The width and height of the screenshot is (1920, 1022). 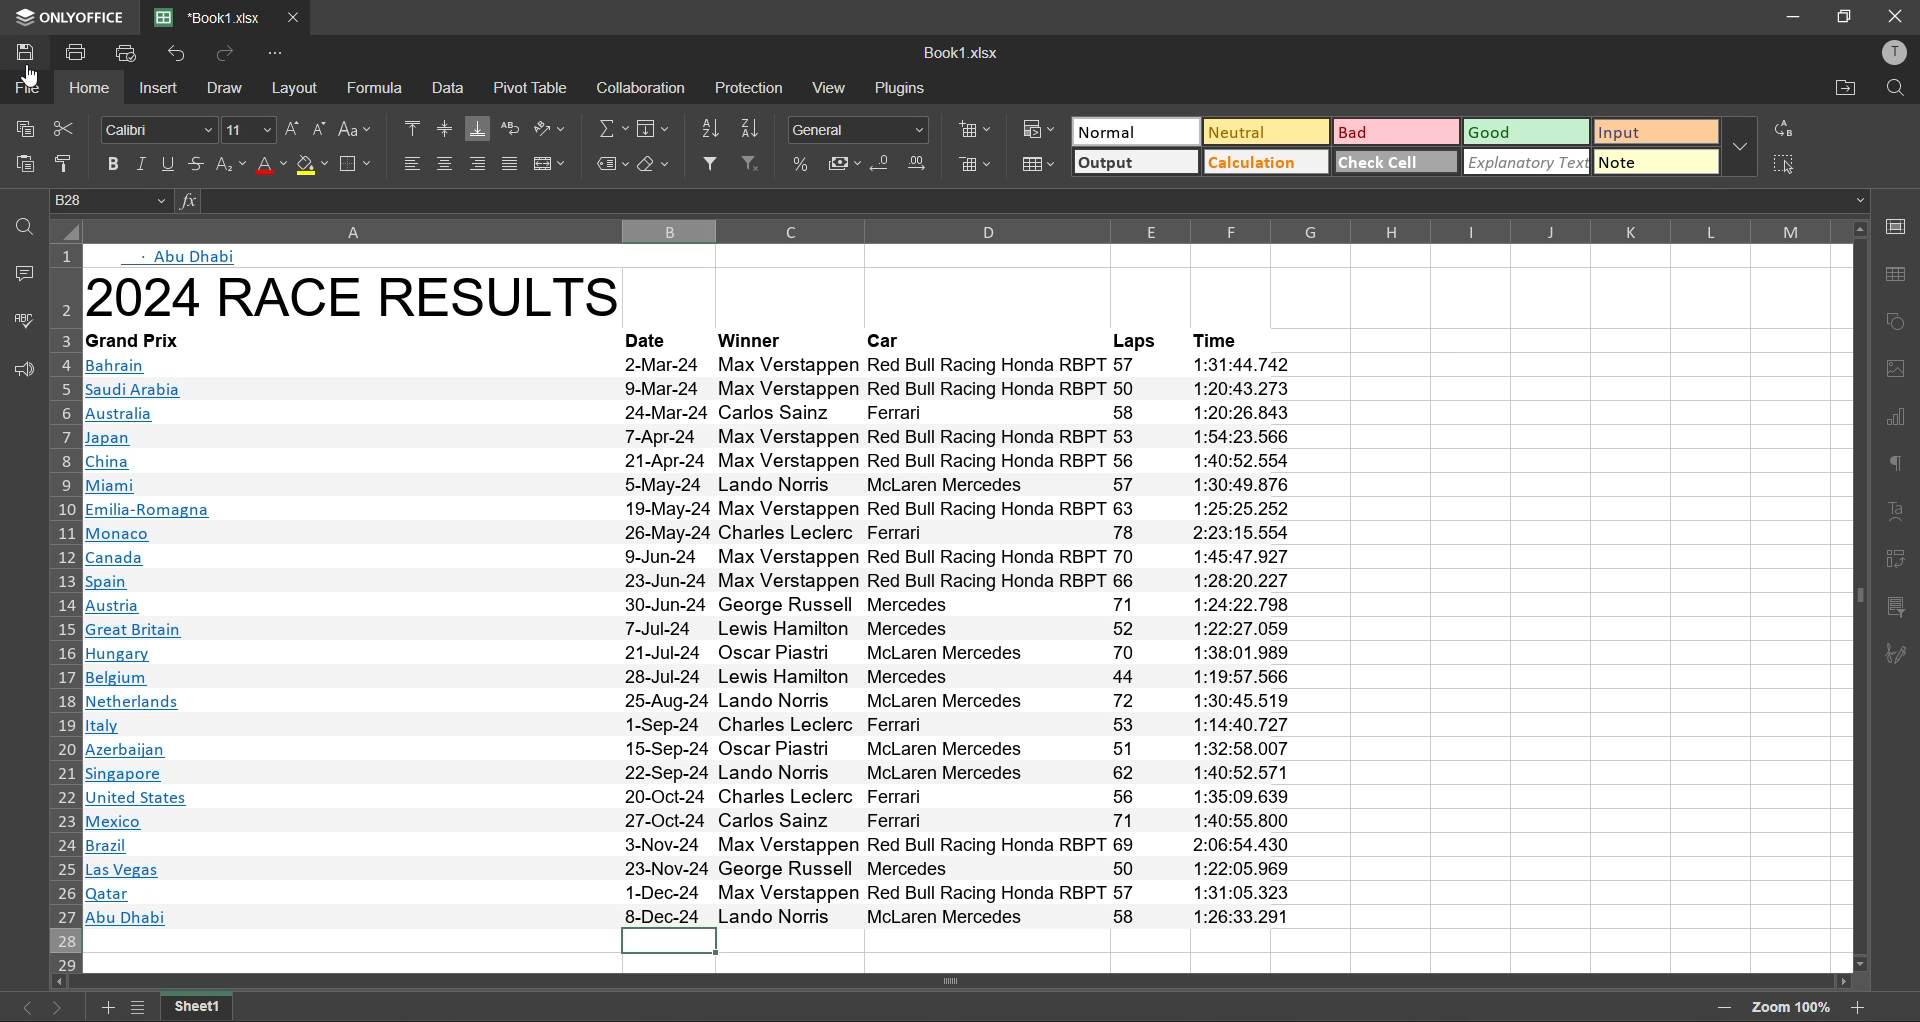 I want to click on bad, so click(x=1396, y=131).